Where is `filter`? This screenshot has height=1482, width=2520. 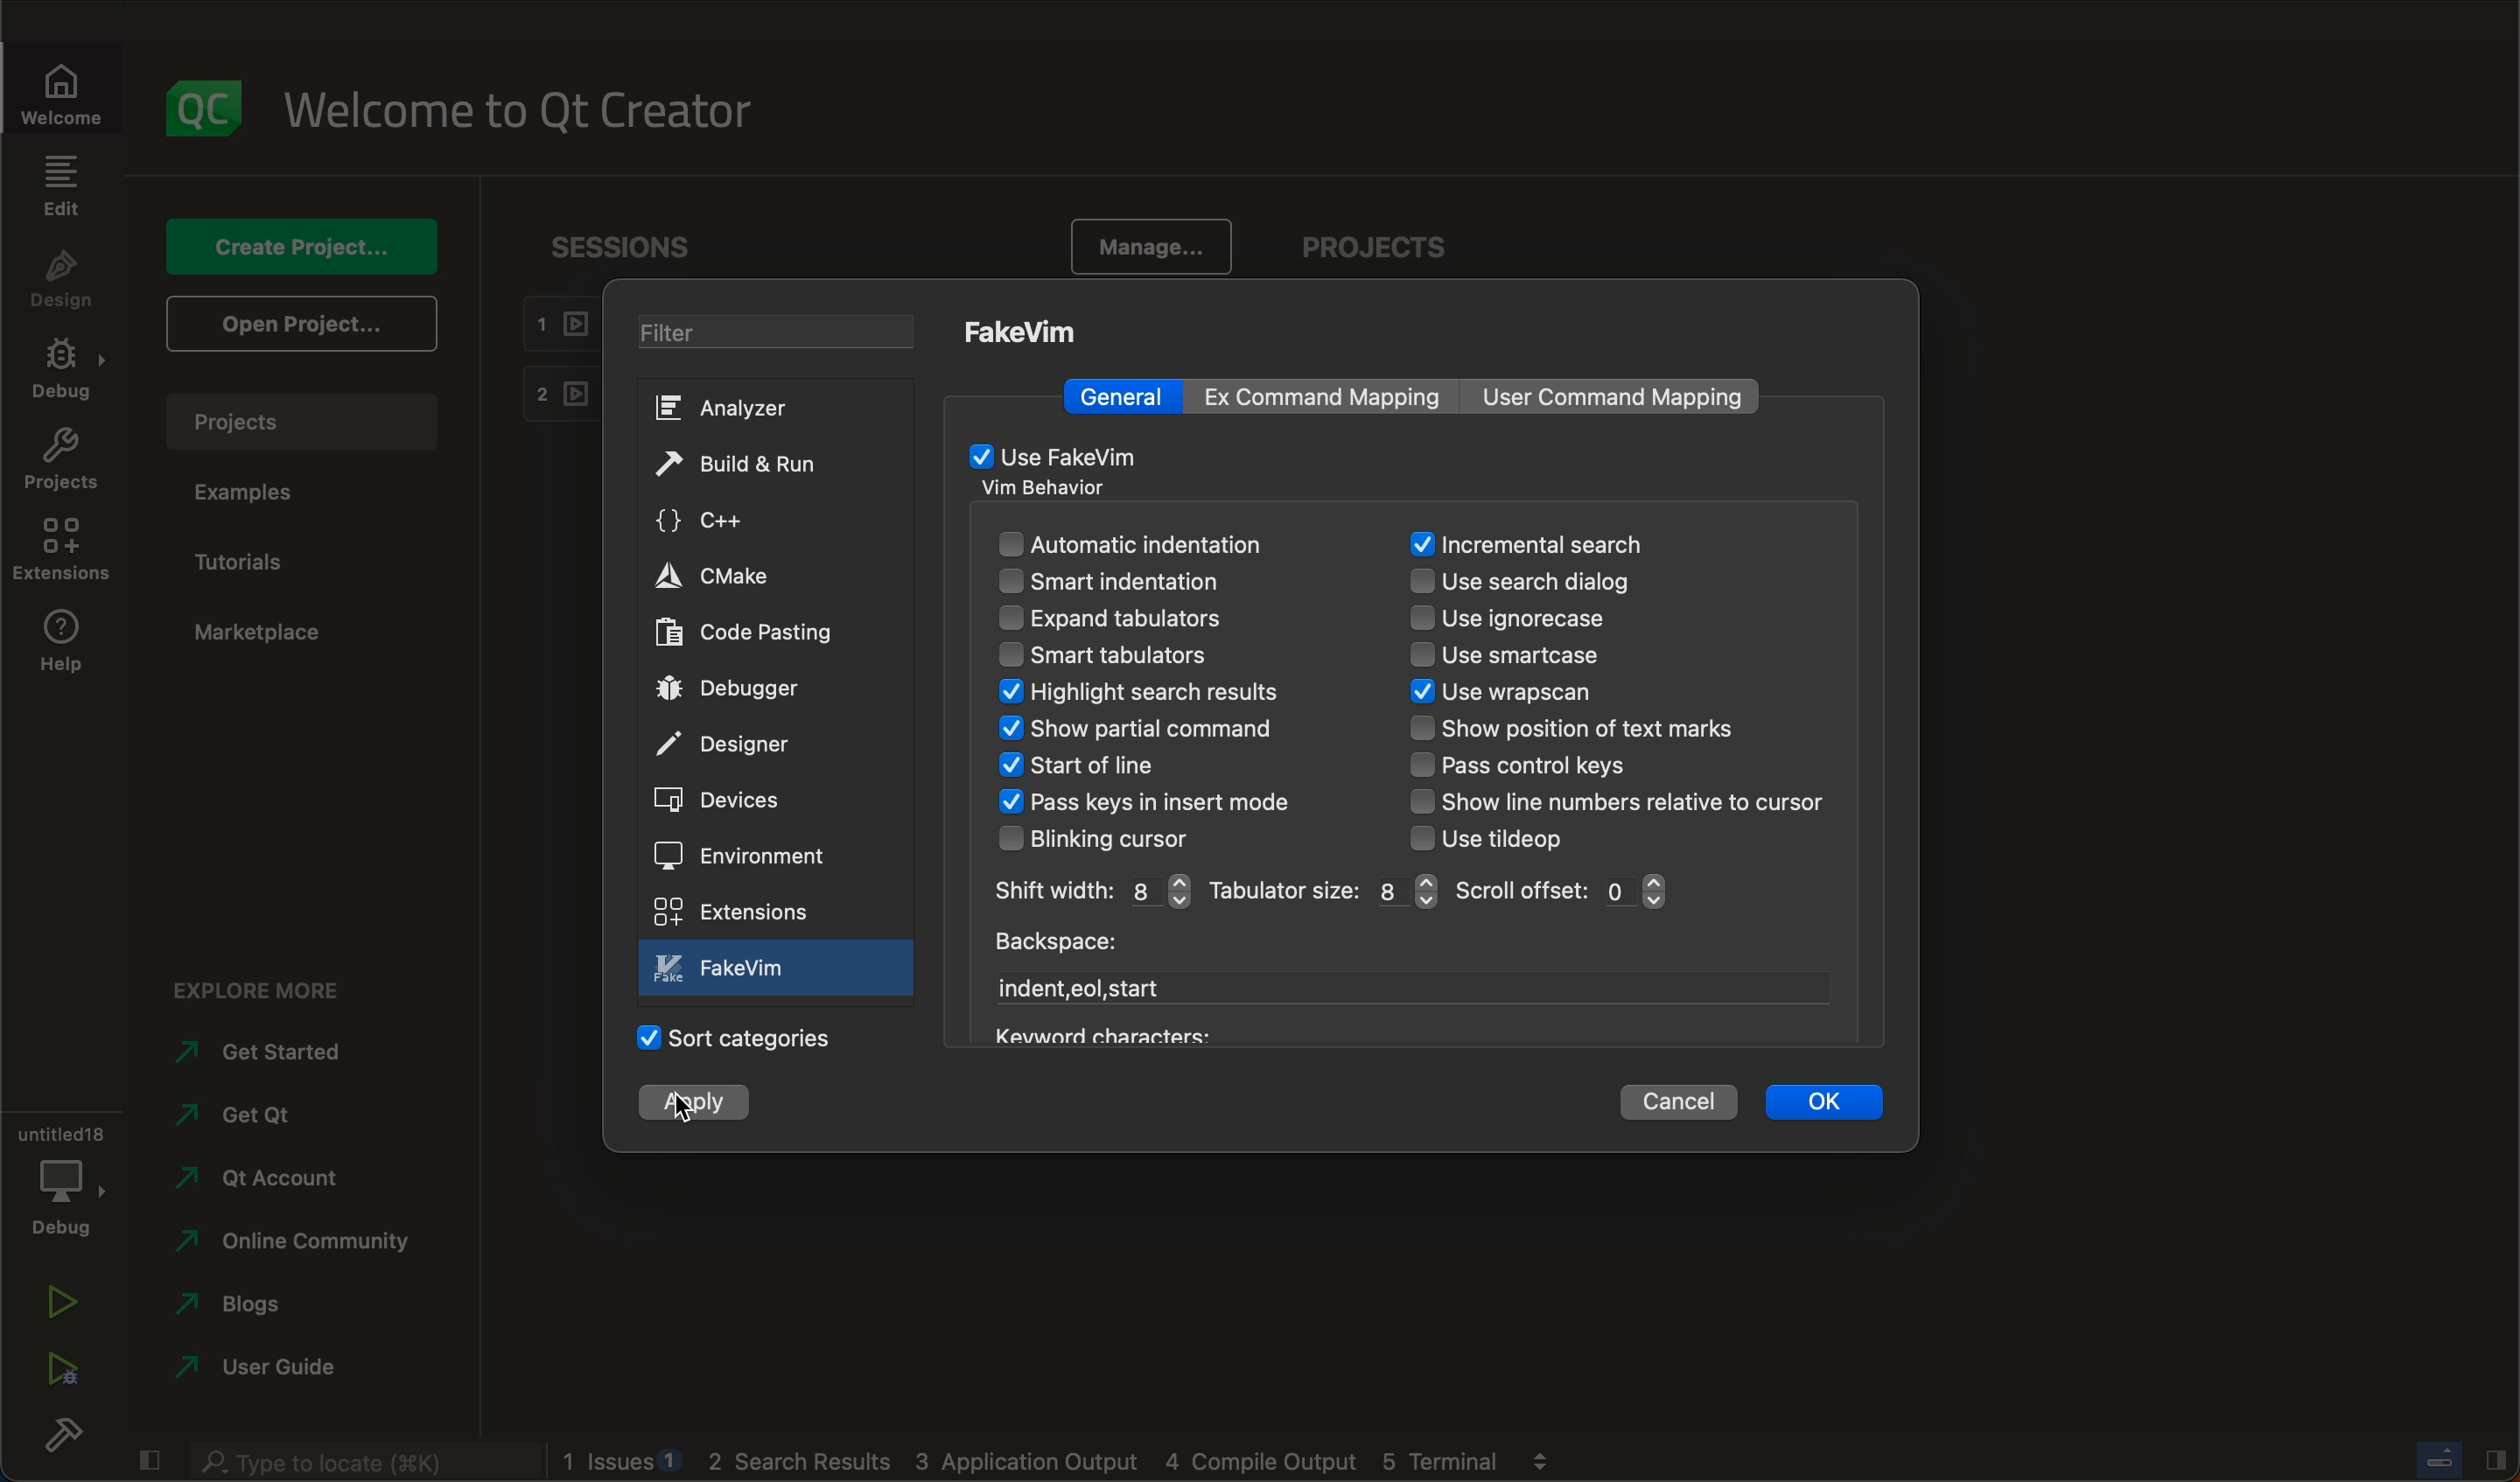
filter is located at coordinates (782, 335).